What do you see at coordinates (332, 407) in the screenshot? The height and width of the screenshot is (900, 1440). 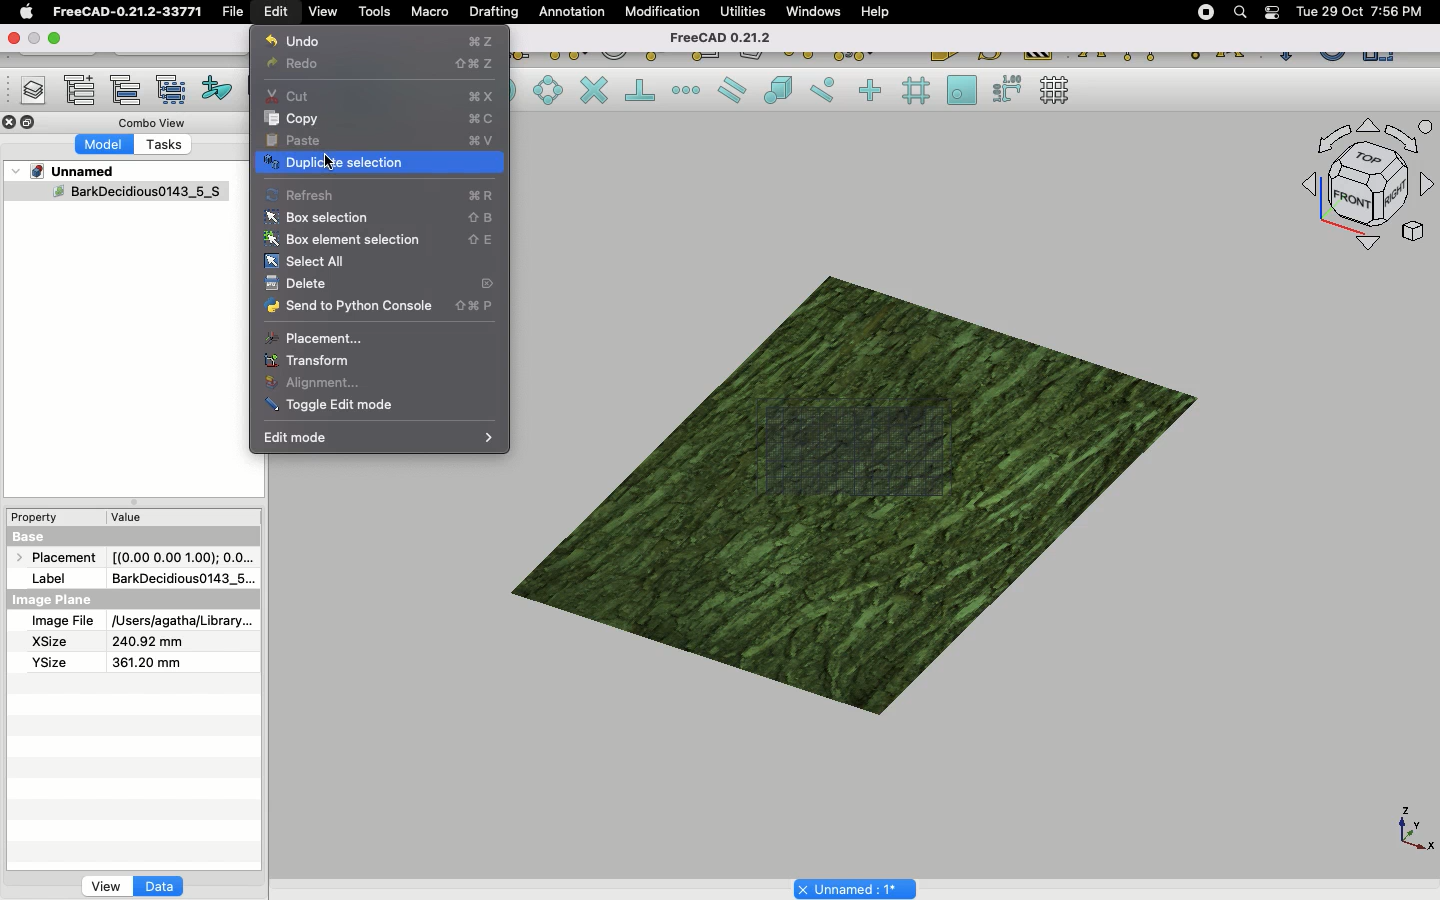 I see `Toggle edit mode` at bounding box center [332, 407].